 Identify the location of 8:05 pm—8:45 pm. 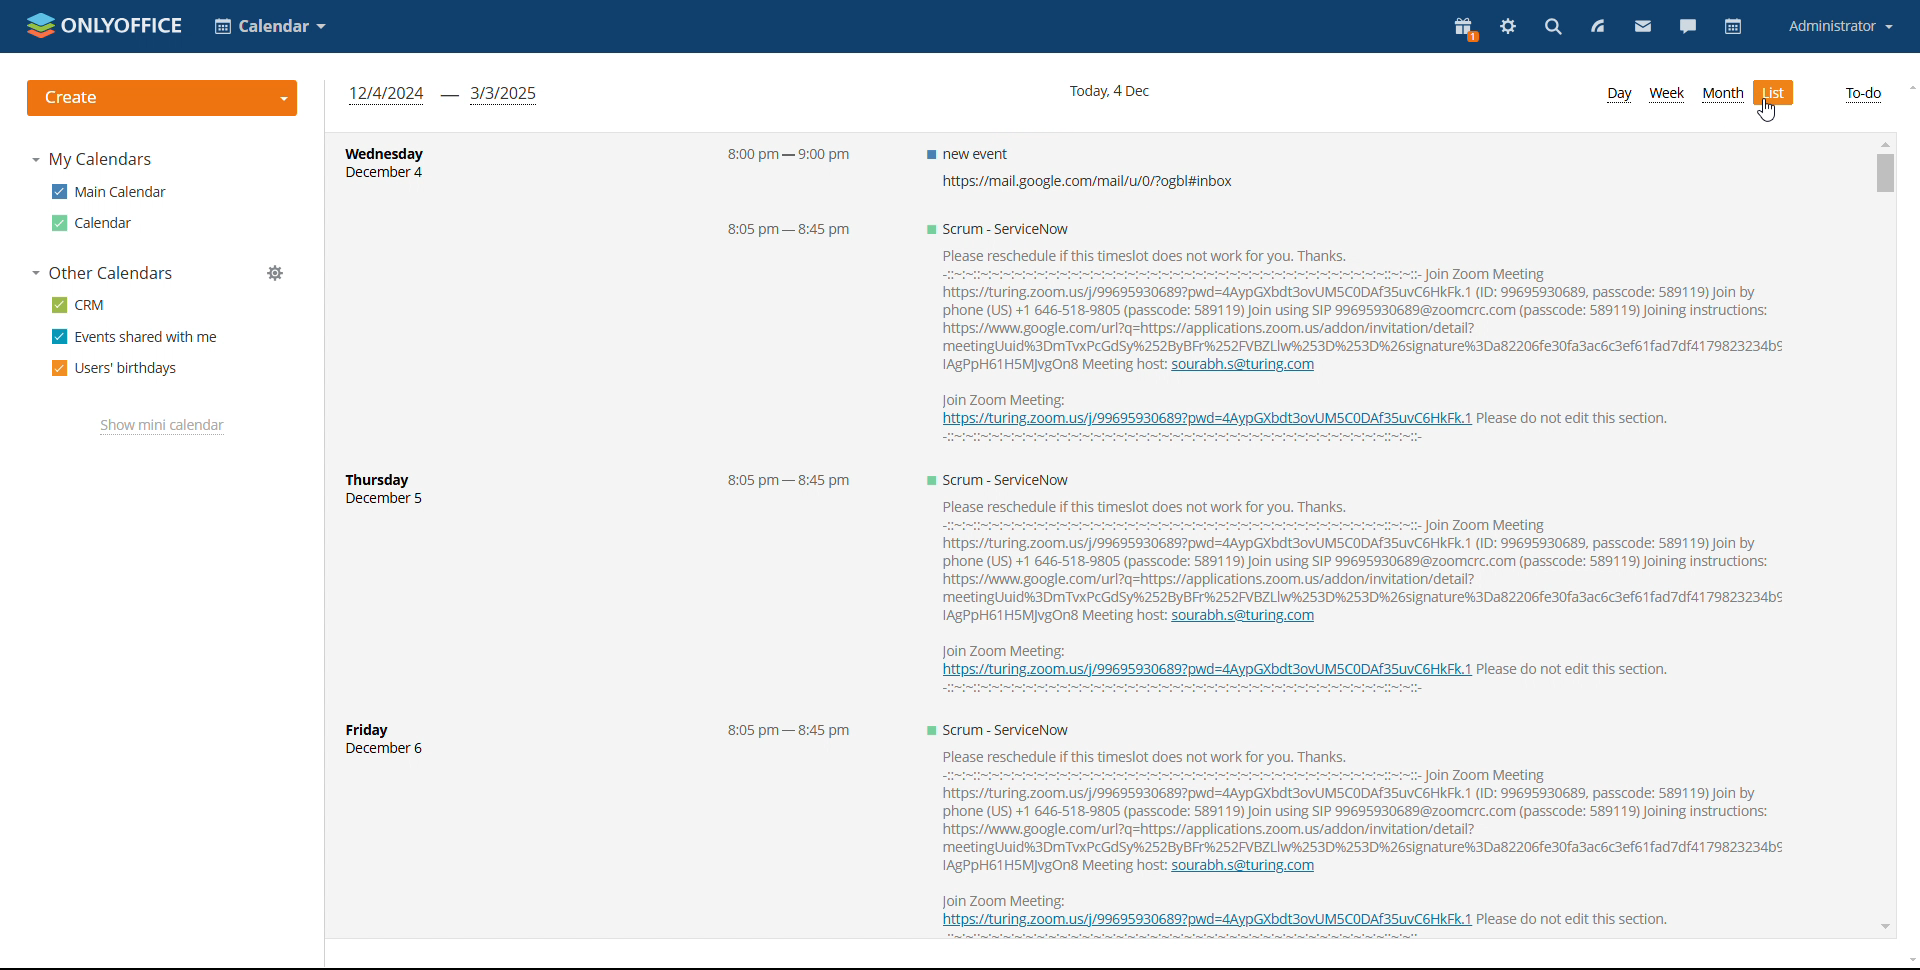
(781, 733).